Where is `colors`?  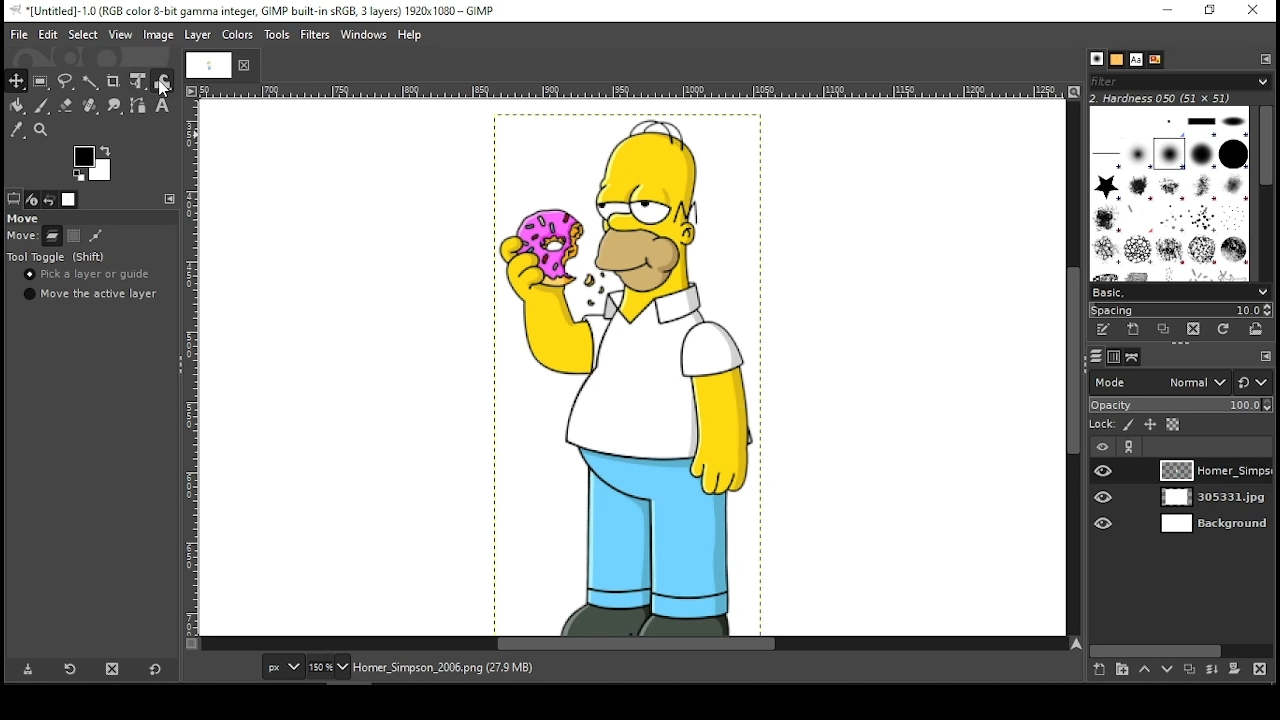 colors is located at coordinates (96, 163).